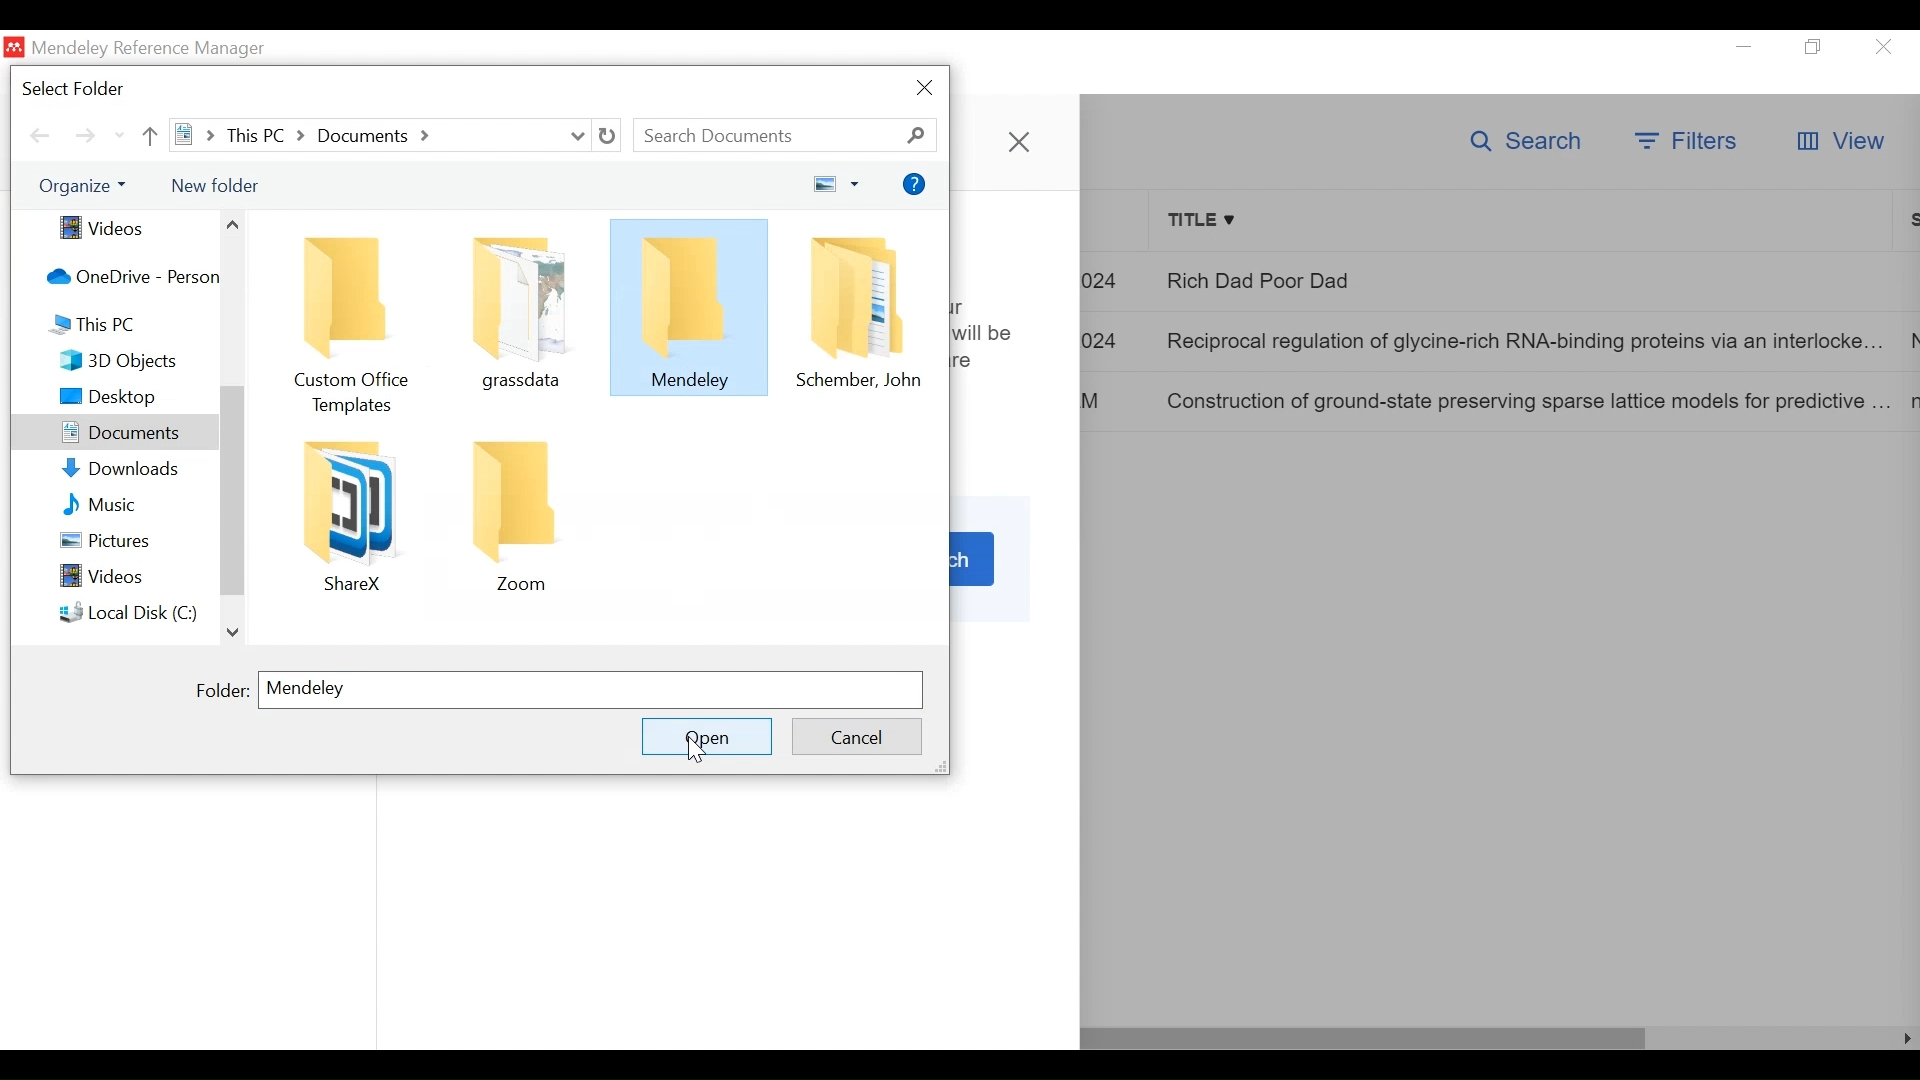 Image resolution: width=1920 pixels, height=1080 pixels. Describe the element at coordinates (130, 613) in the screenshot. I see `Local Disk (C:)` at that location.